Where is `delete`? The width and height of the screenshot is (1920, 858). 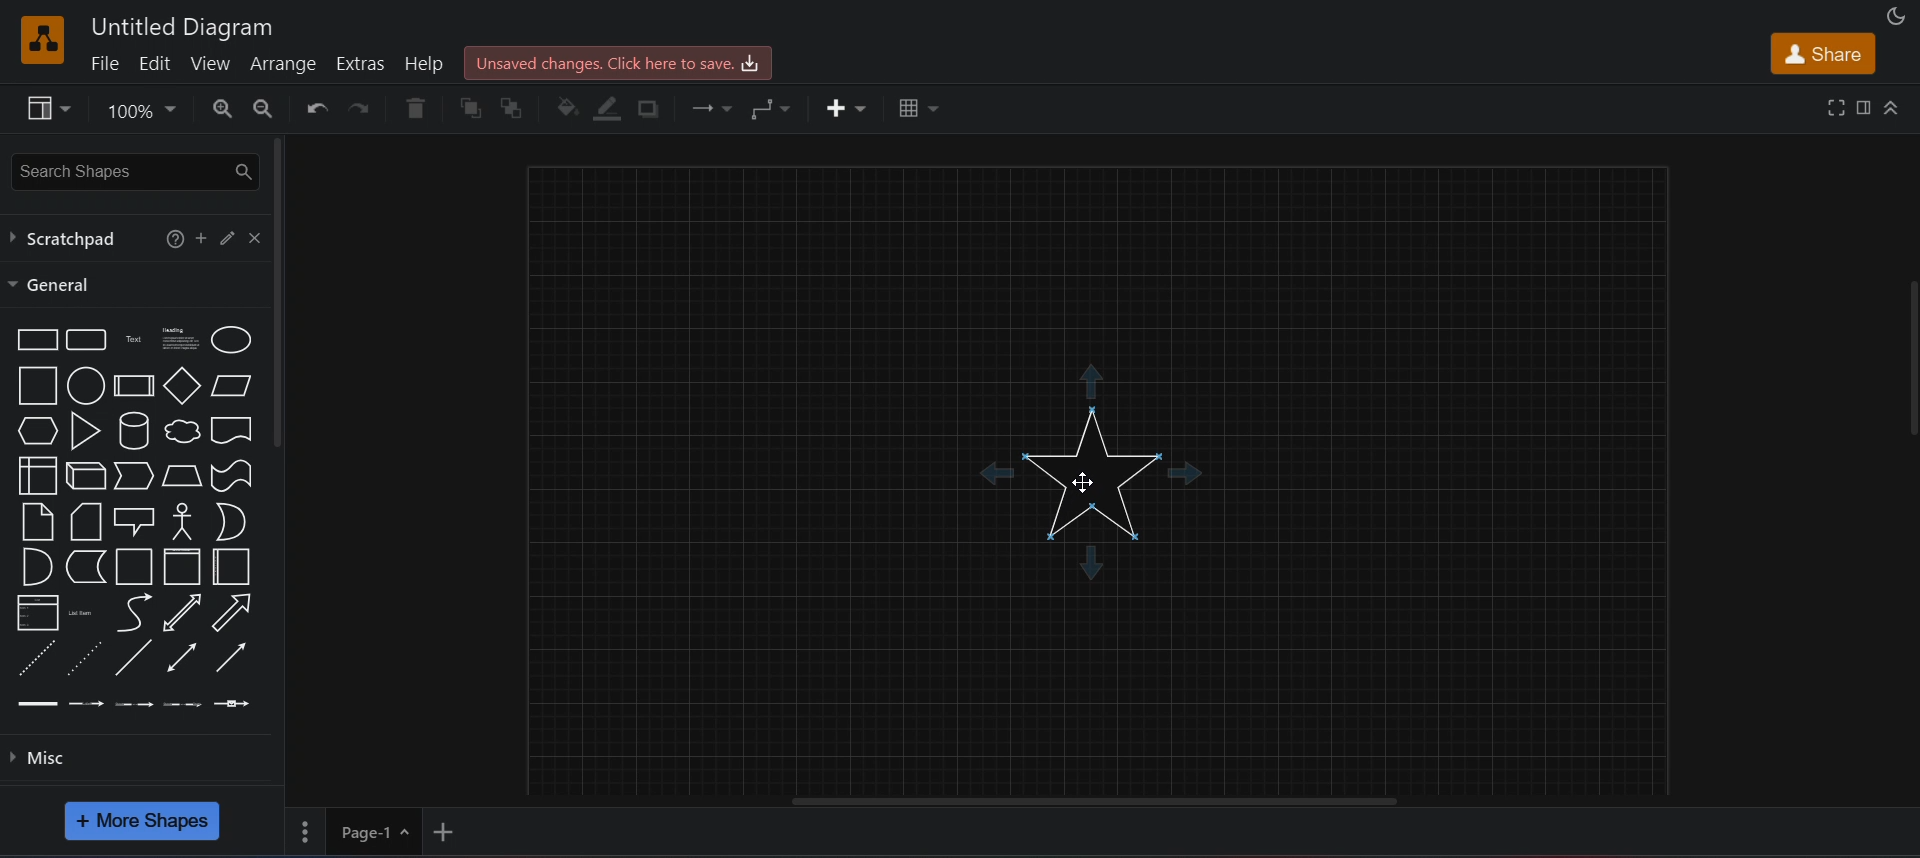
delete is located at coordinates (416, 110).